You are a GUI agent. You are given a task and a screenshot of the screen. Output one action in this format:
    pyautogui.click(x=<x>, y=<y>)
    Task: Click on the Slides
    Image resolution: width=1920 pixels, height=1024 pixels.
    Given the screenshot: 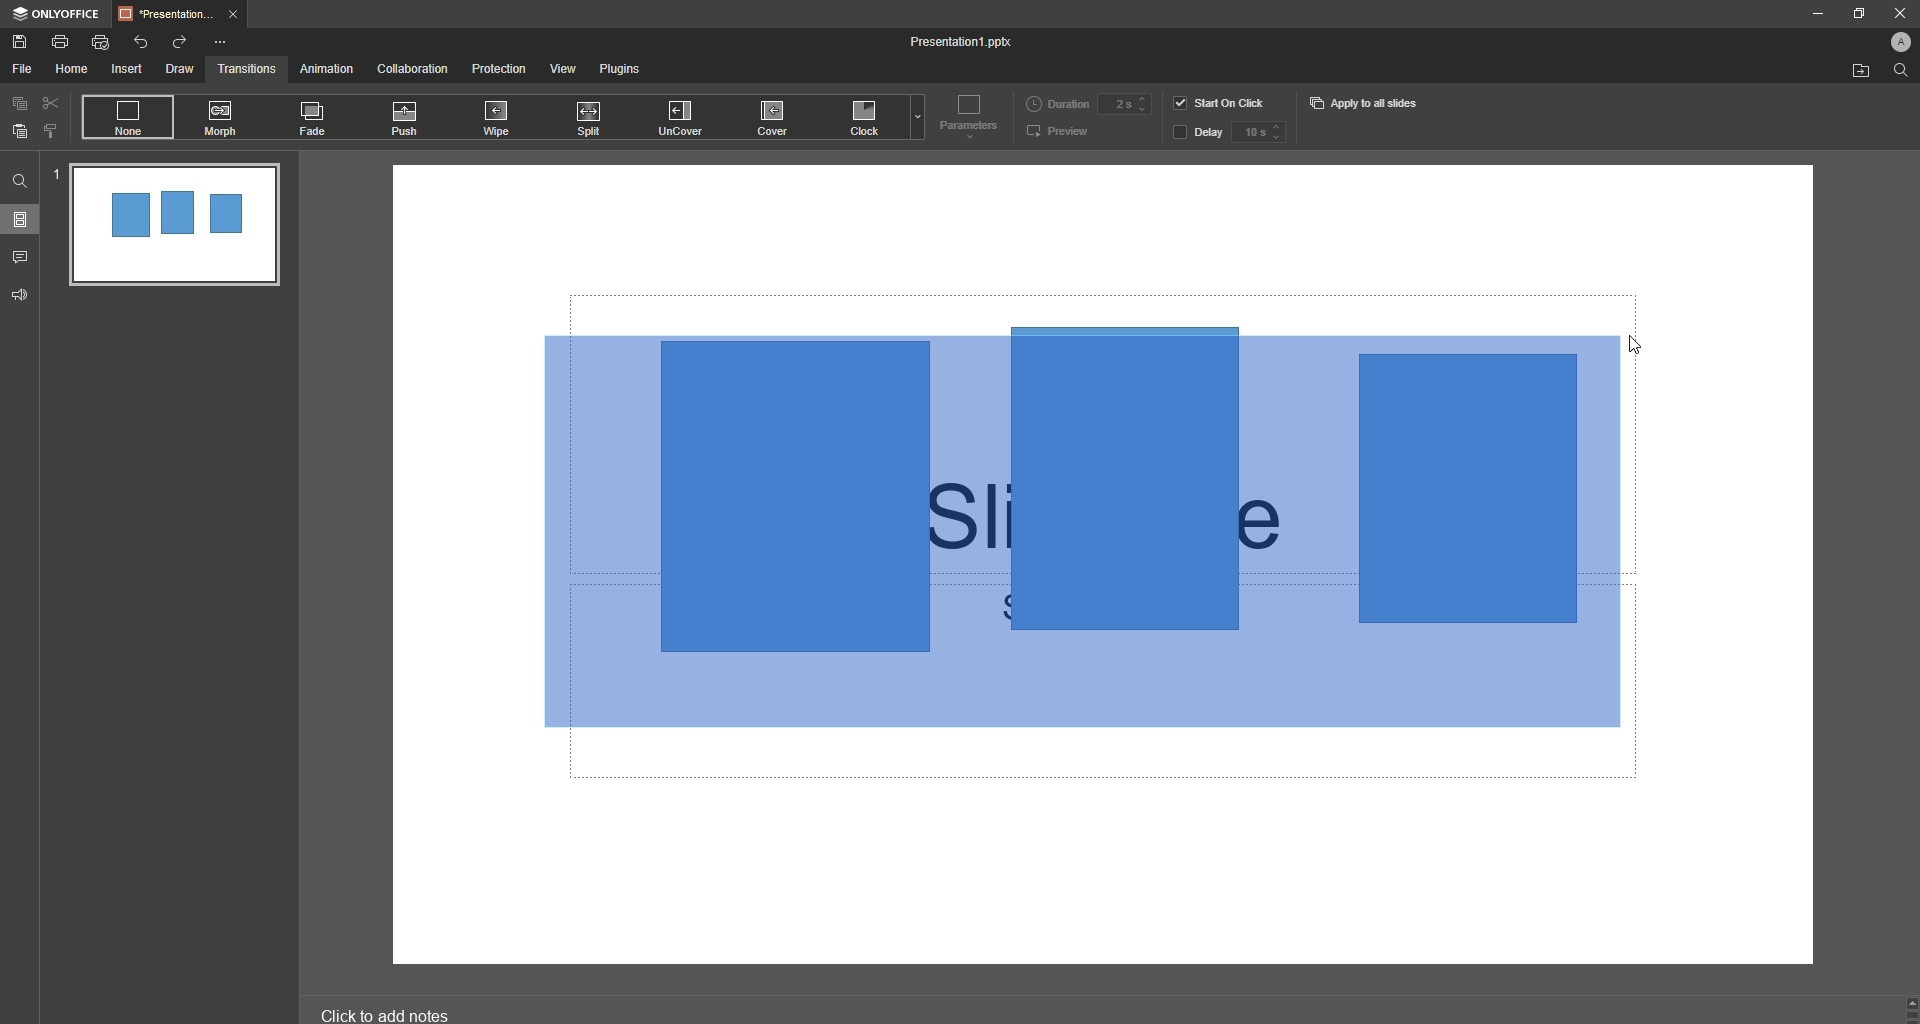 What is the action you would take?
    pyautogui.click(x=26, y=220)
    